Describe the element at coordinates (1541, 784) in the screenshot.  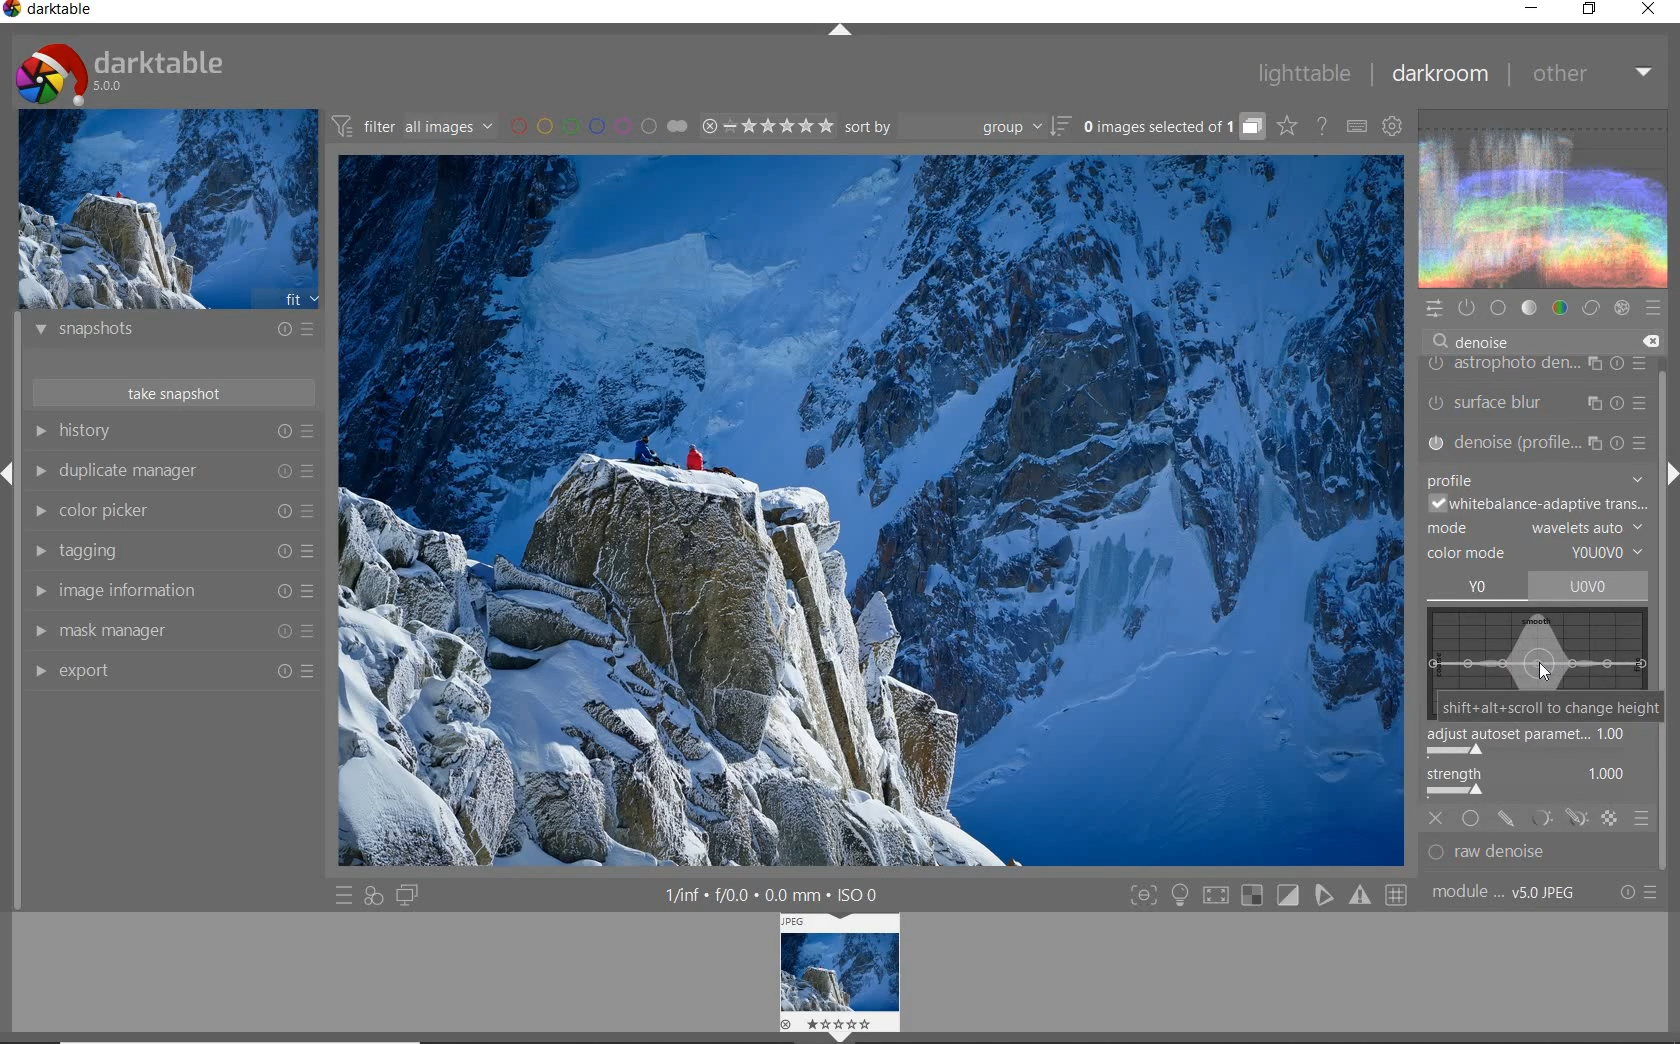
I see `STRENGTH` at that location.